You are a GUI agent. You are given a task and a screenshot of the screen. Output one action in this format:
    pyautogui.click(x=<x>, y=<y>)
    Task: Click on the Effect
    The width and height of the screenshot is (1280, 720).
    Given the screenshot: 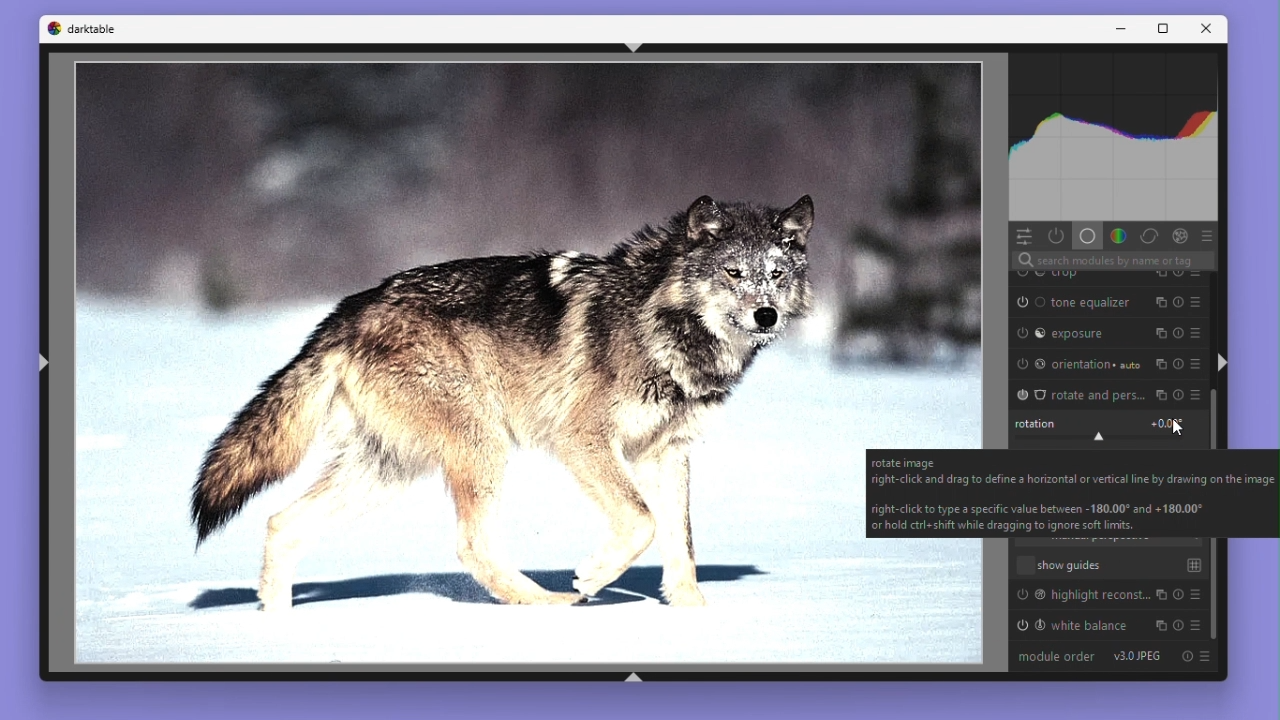 What is the action you would take?
    pyautogui.click(x=1186, y=234)
    